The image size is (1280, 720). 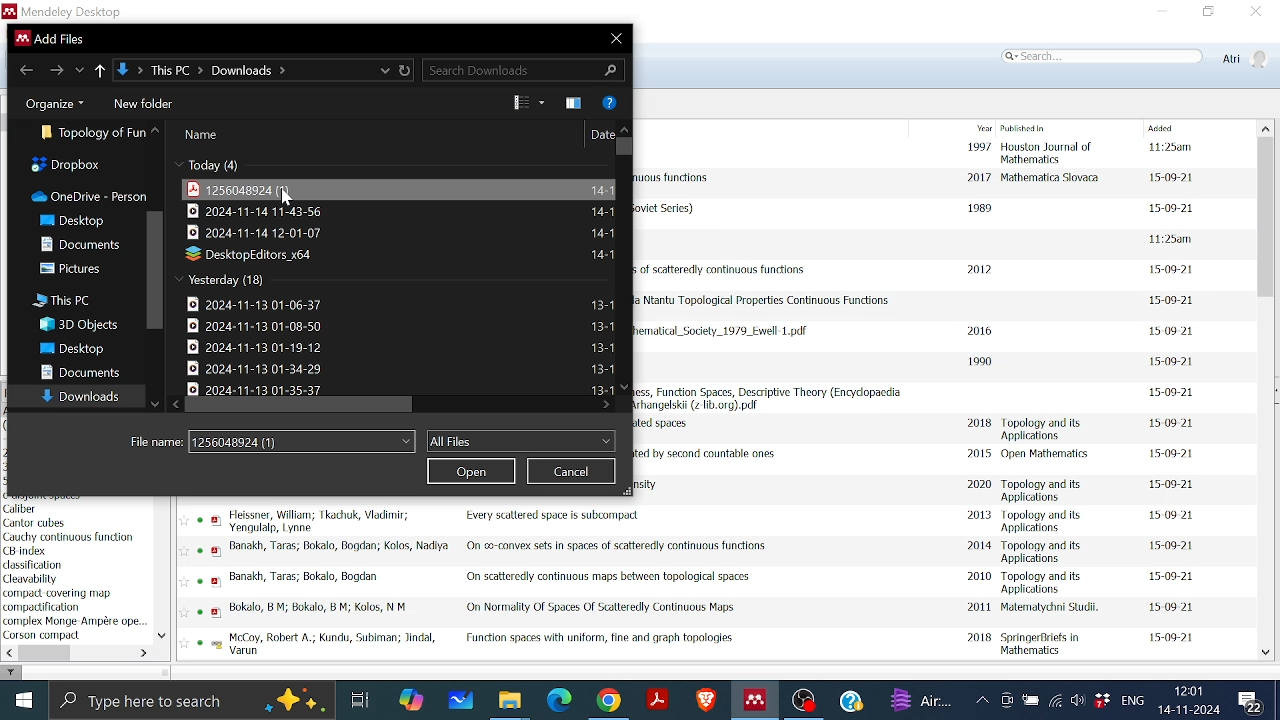 What do you see at coordinates (600, 135) in the screenshot?
I see `Date` at bounding box center [600, 135].